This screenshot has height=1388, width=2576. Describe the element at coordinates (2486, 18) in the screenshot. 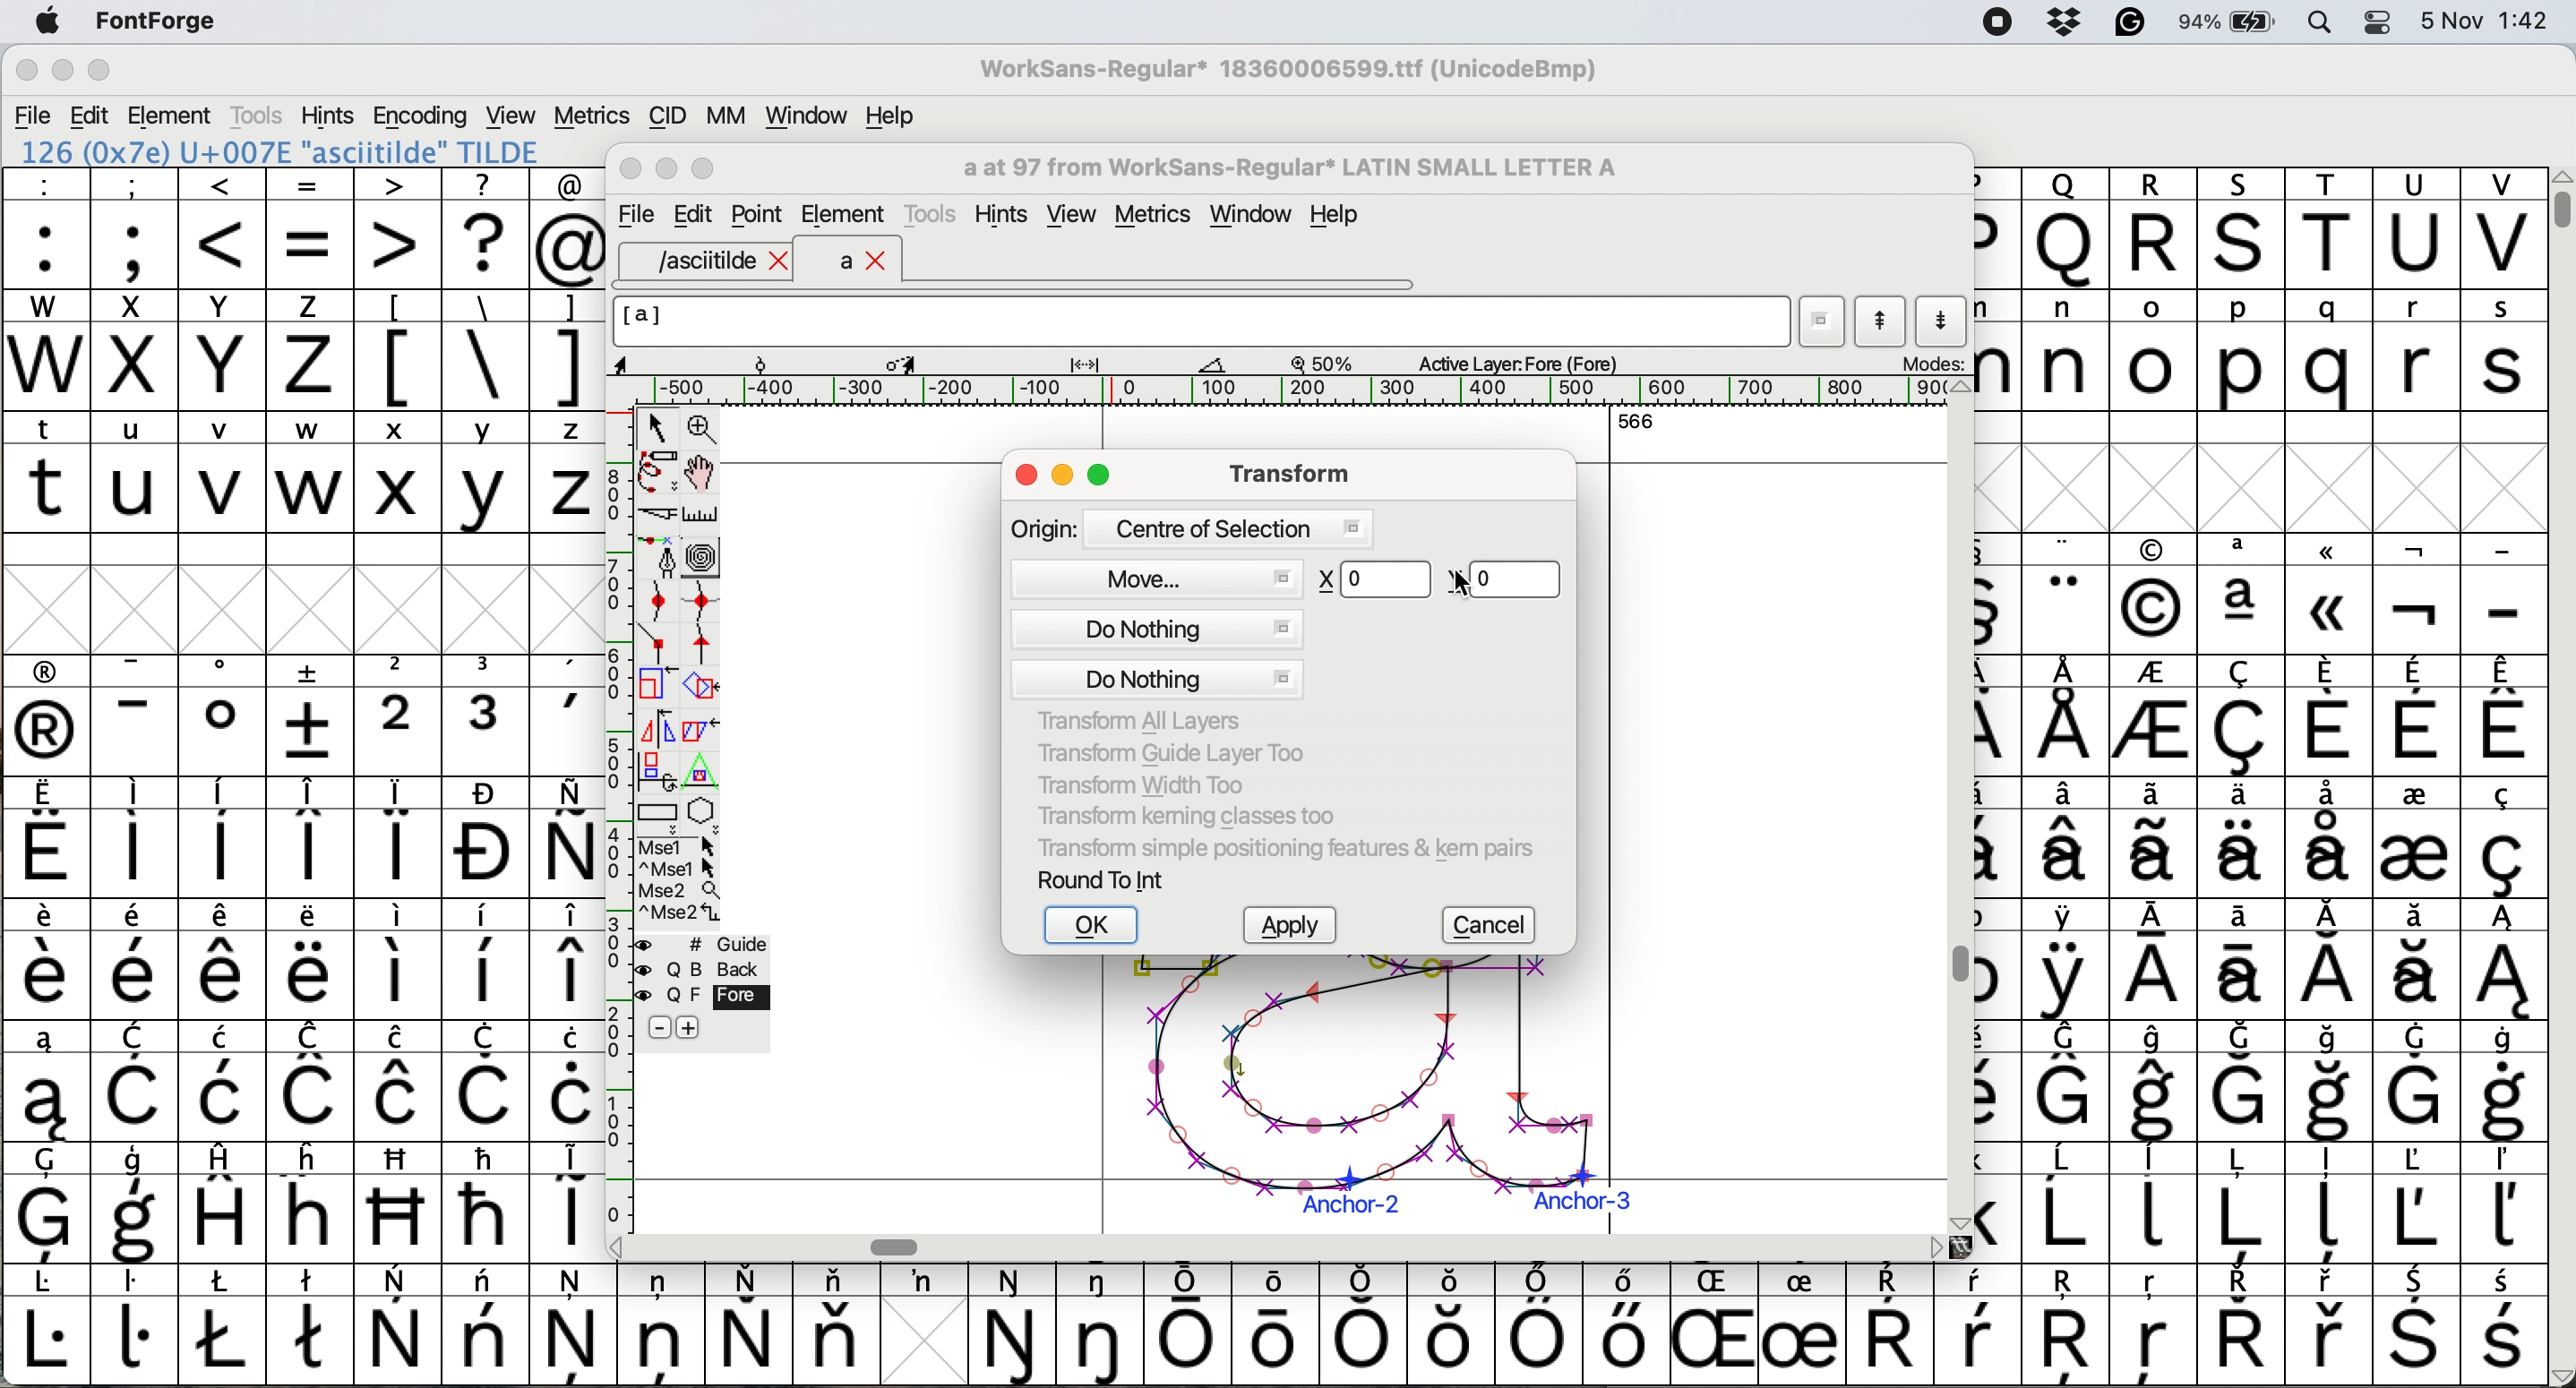

I see `date and time` at that location.